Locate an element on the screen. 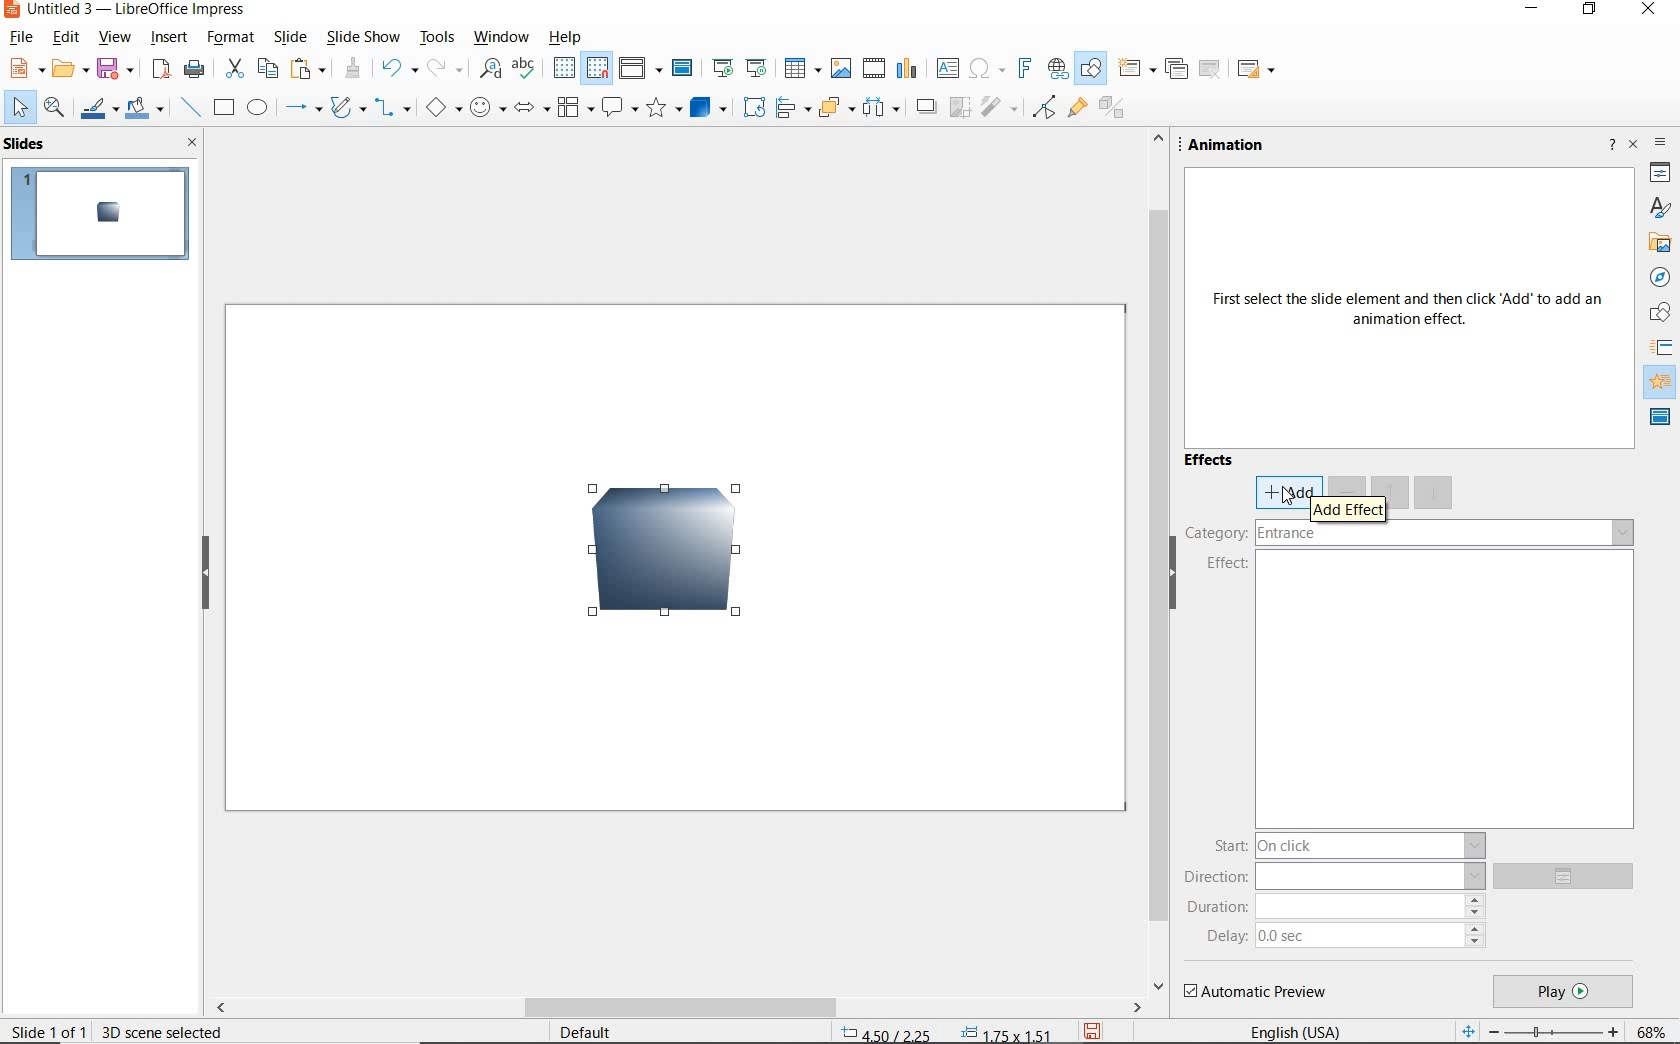  start from current slide is located at coordinates (756, 68).